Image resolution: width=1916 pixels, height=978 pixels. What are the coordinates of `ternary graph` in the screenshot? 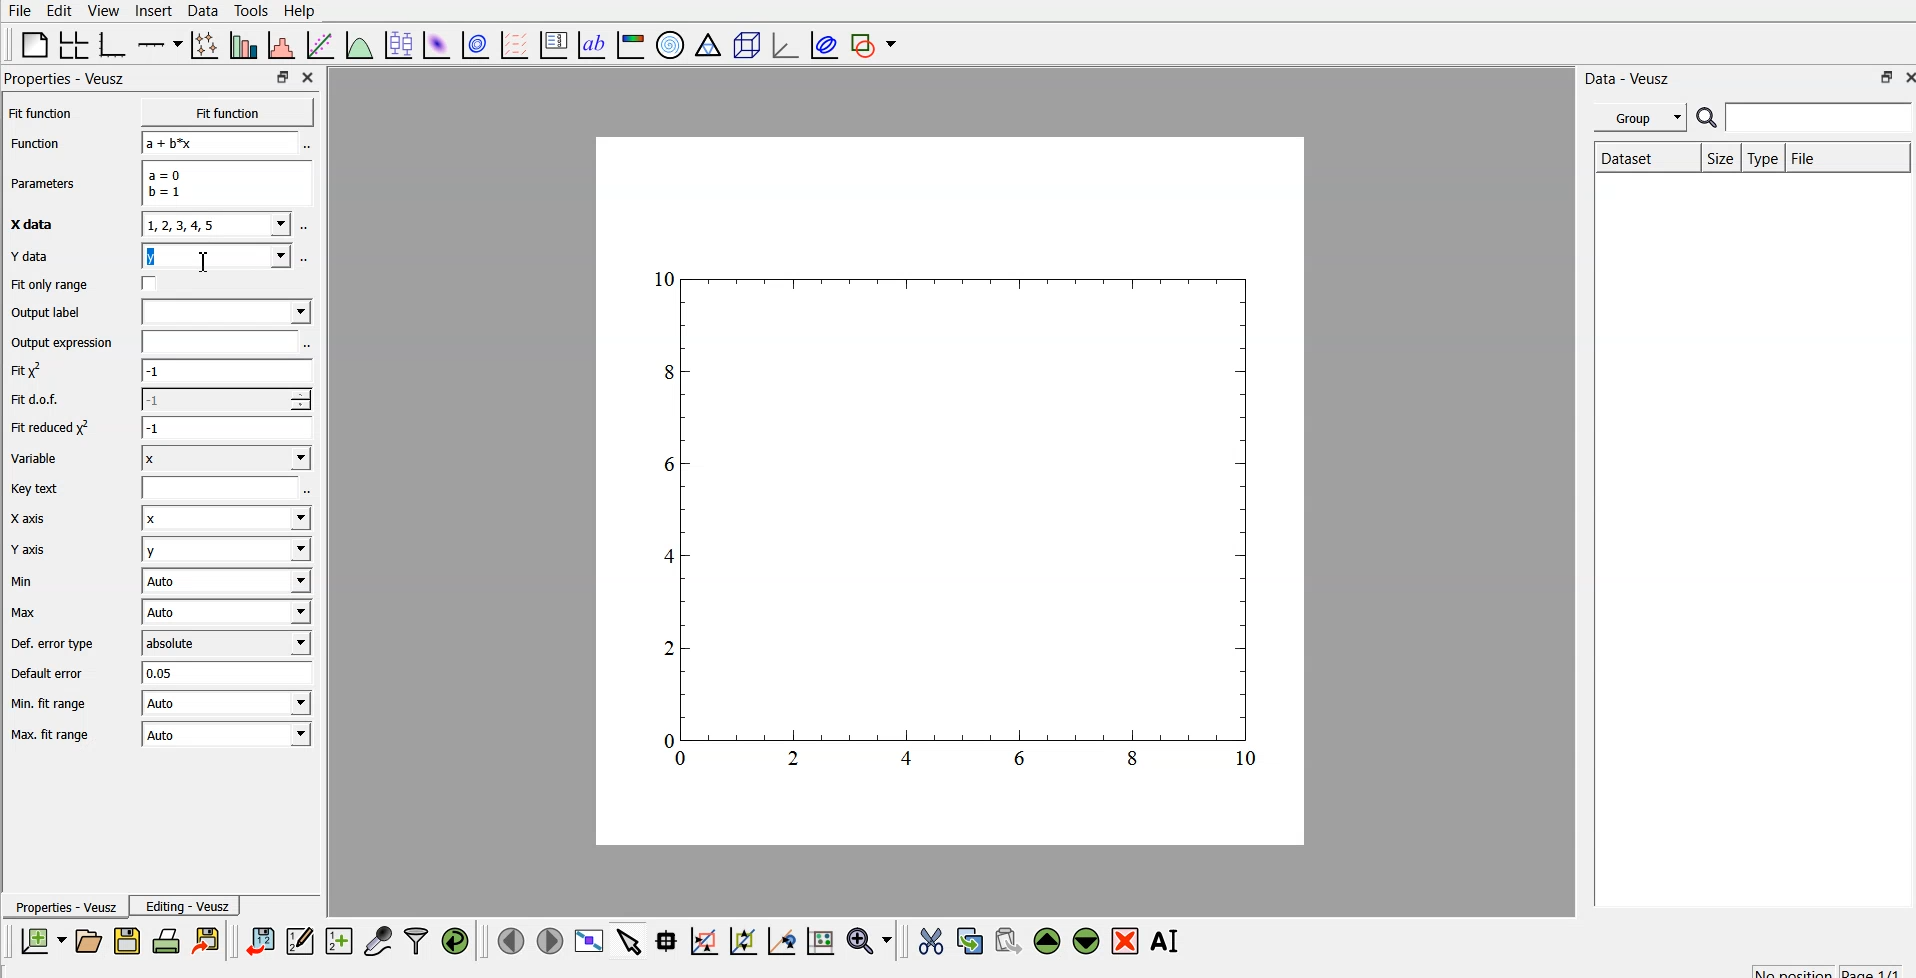 It's located at (708, 47).